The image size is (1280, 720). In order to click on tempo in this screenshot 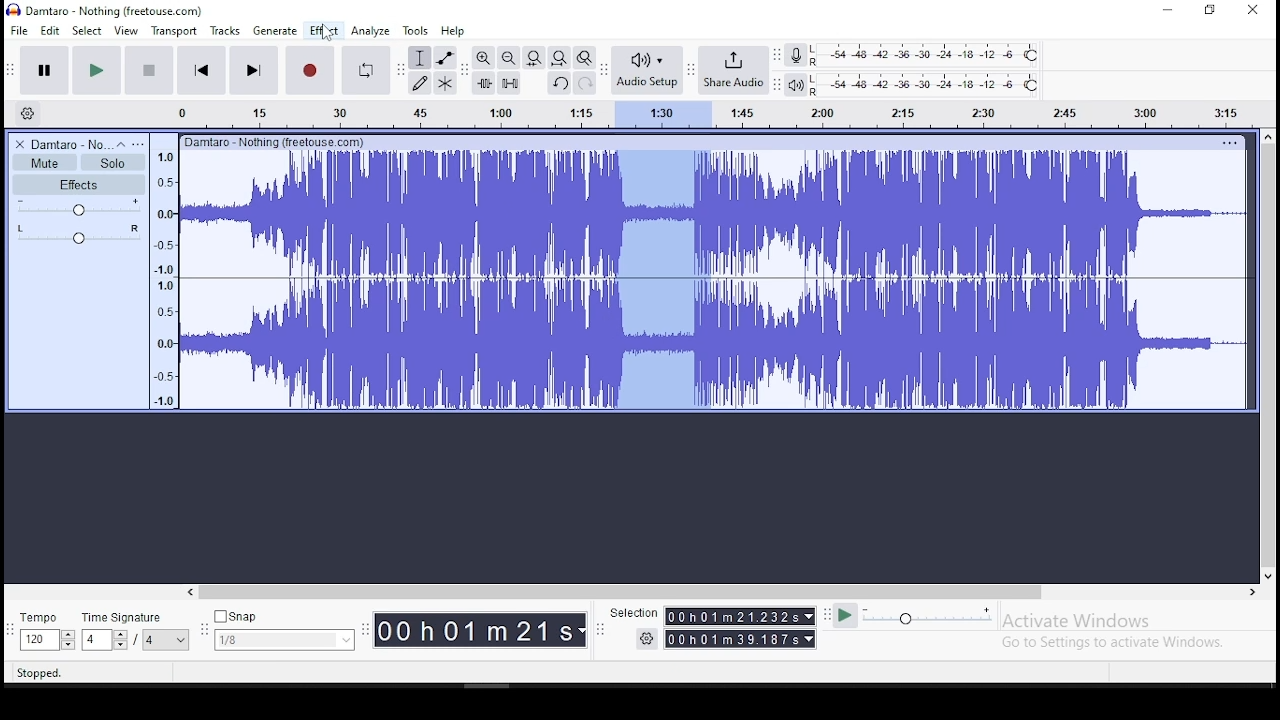, I will do `click(44, 619)`.